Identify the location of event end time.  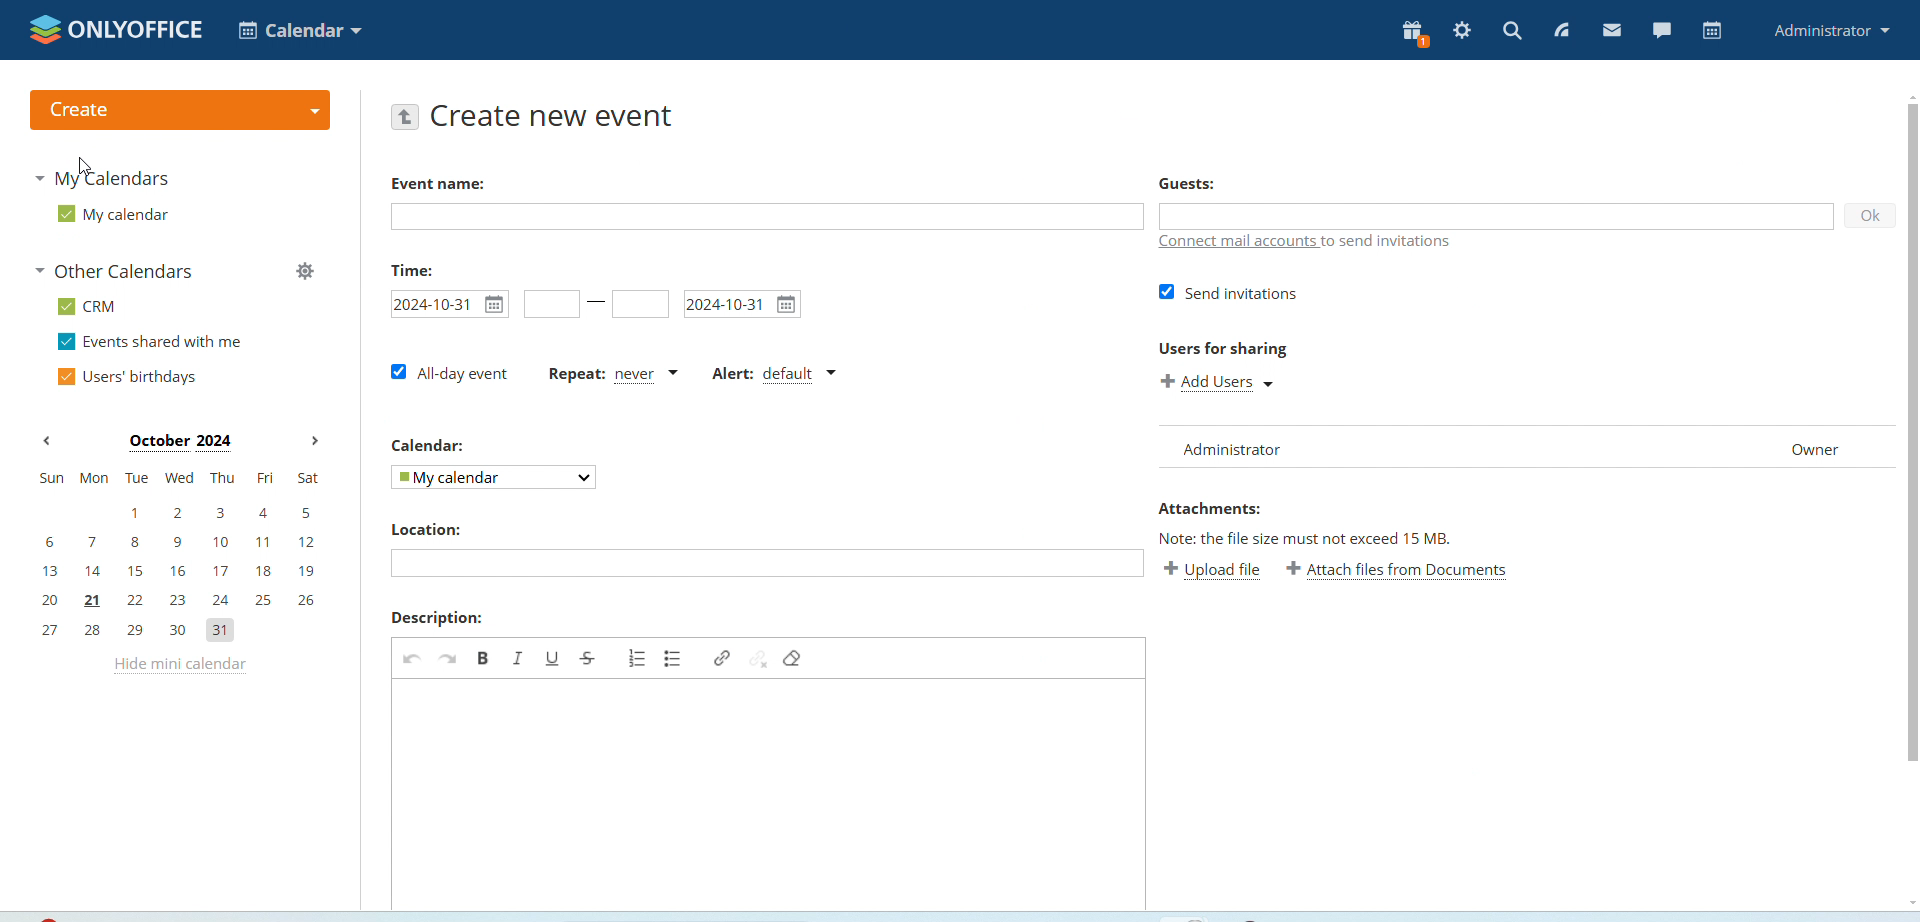
(638, 303).